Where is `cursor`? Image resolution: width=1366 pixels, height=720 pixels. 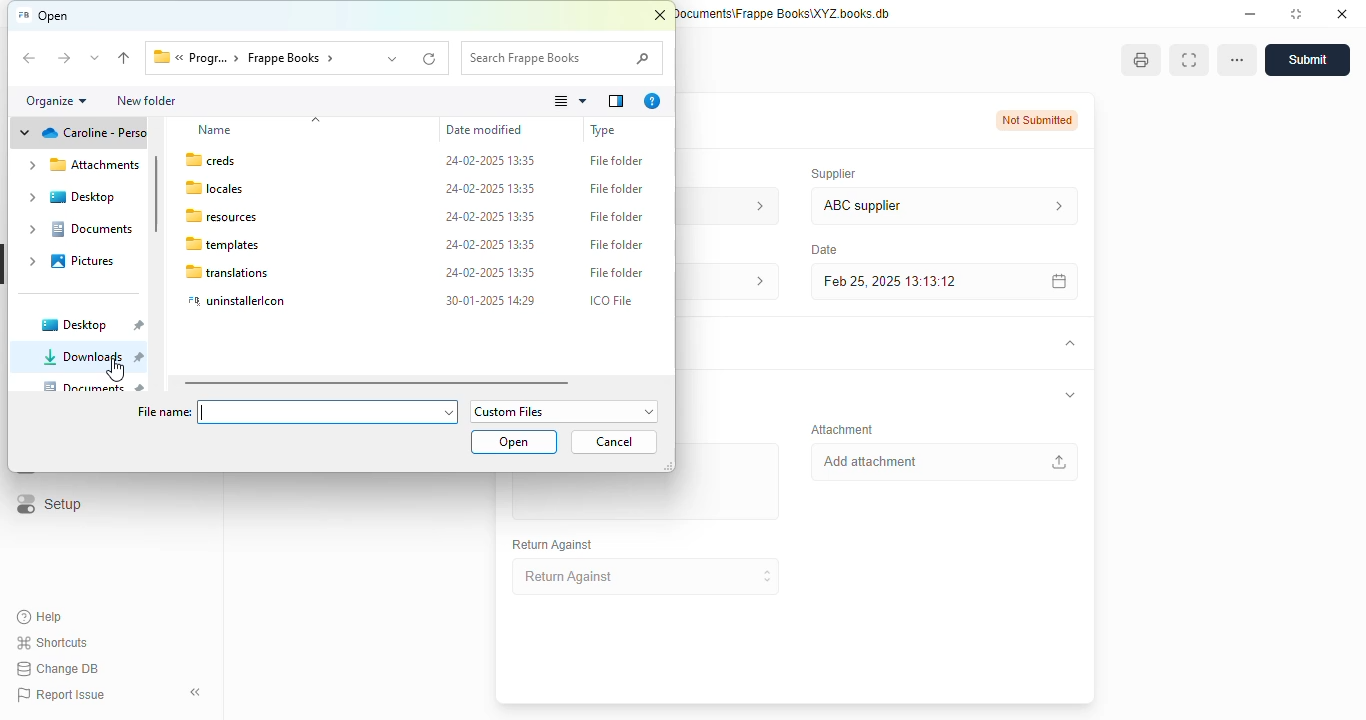 cursor is located at coordinates (116, 370).